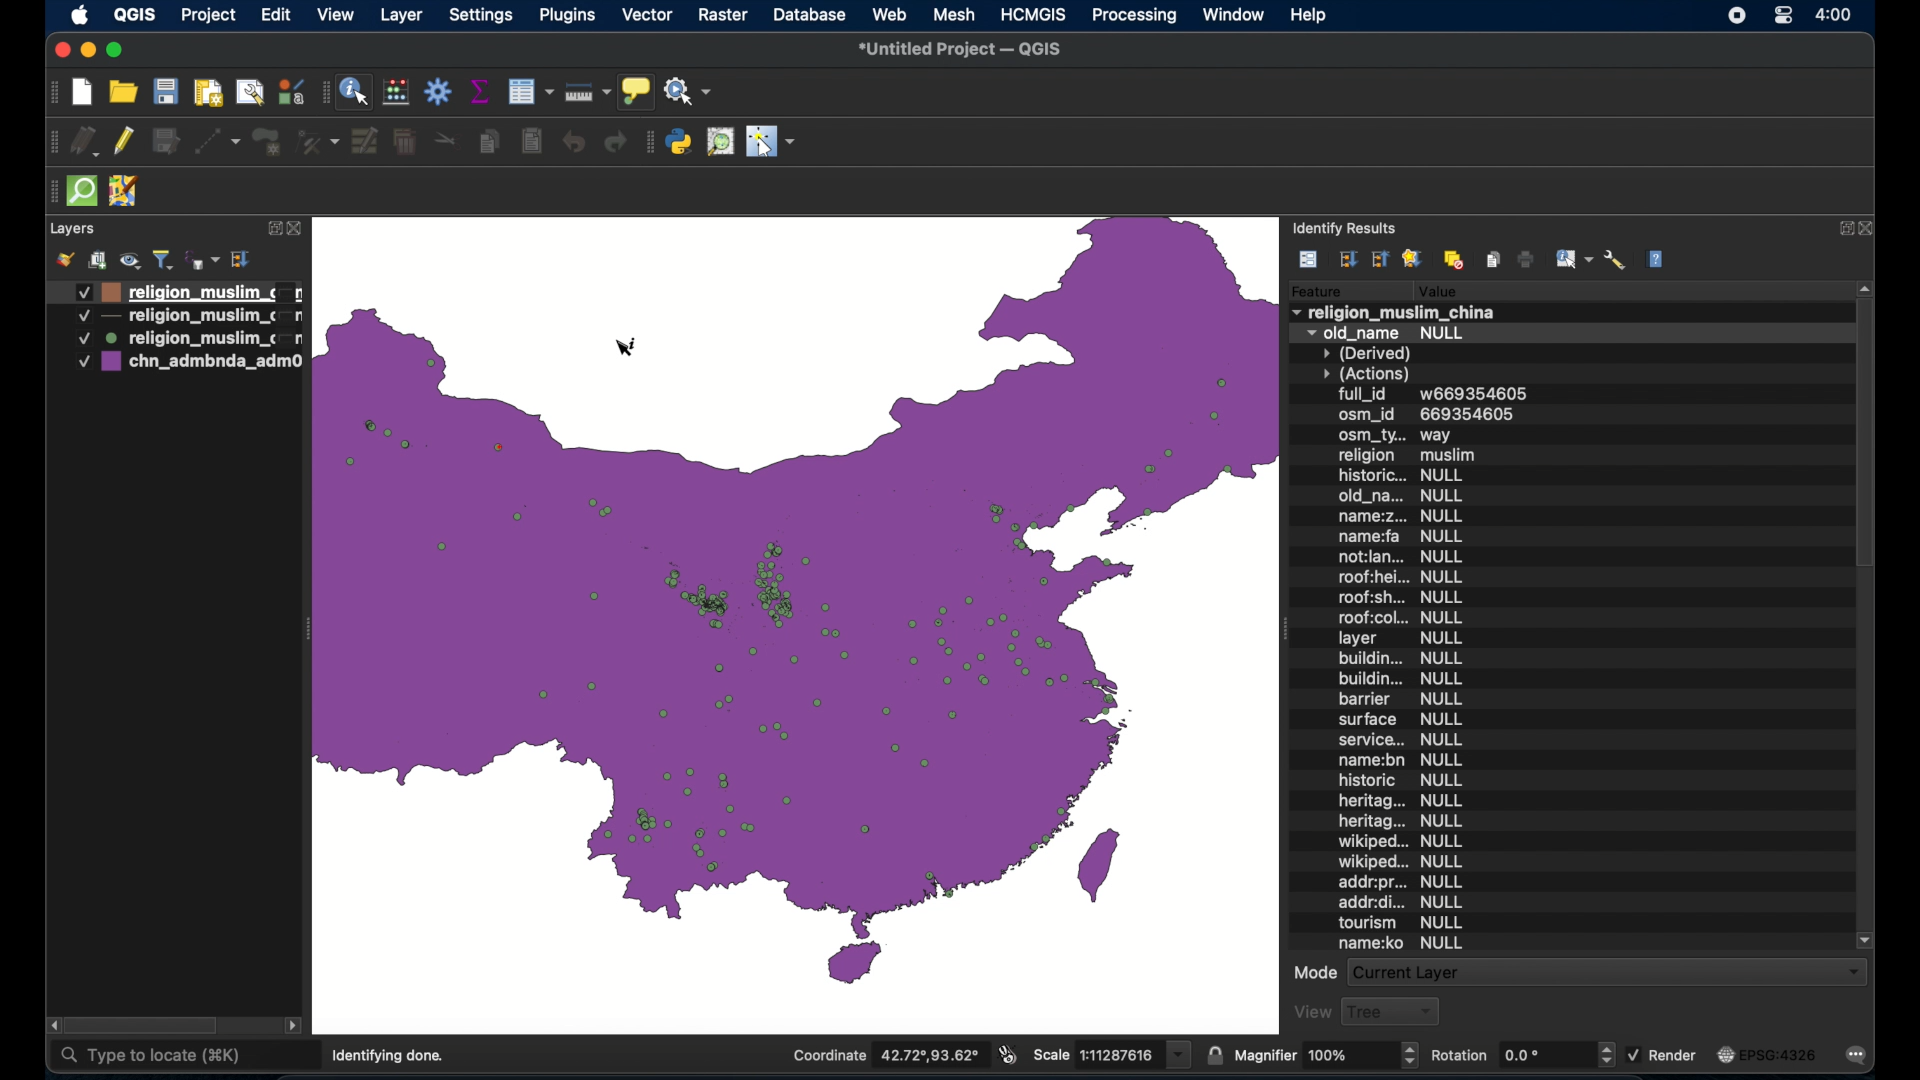 The image size is (1920, 1080). I want to click on show map tips, so click(638, 91).